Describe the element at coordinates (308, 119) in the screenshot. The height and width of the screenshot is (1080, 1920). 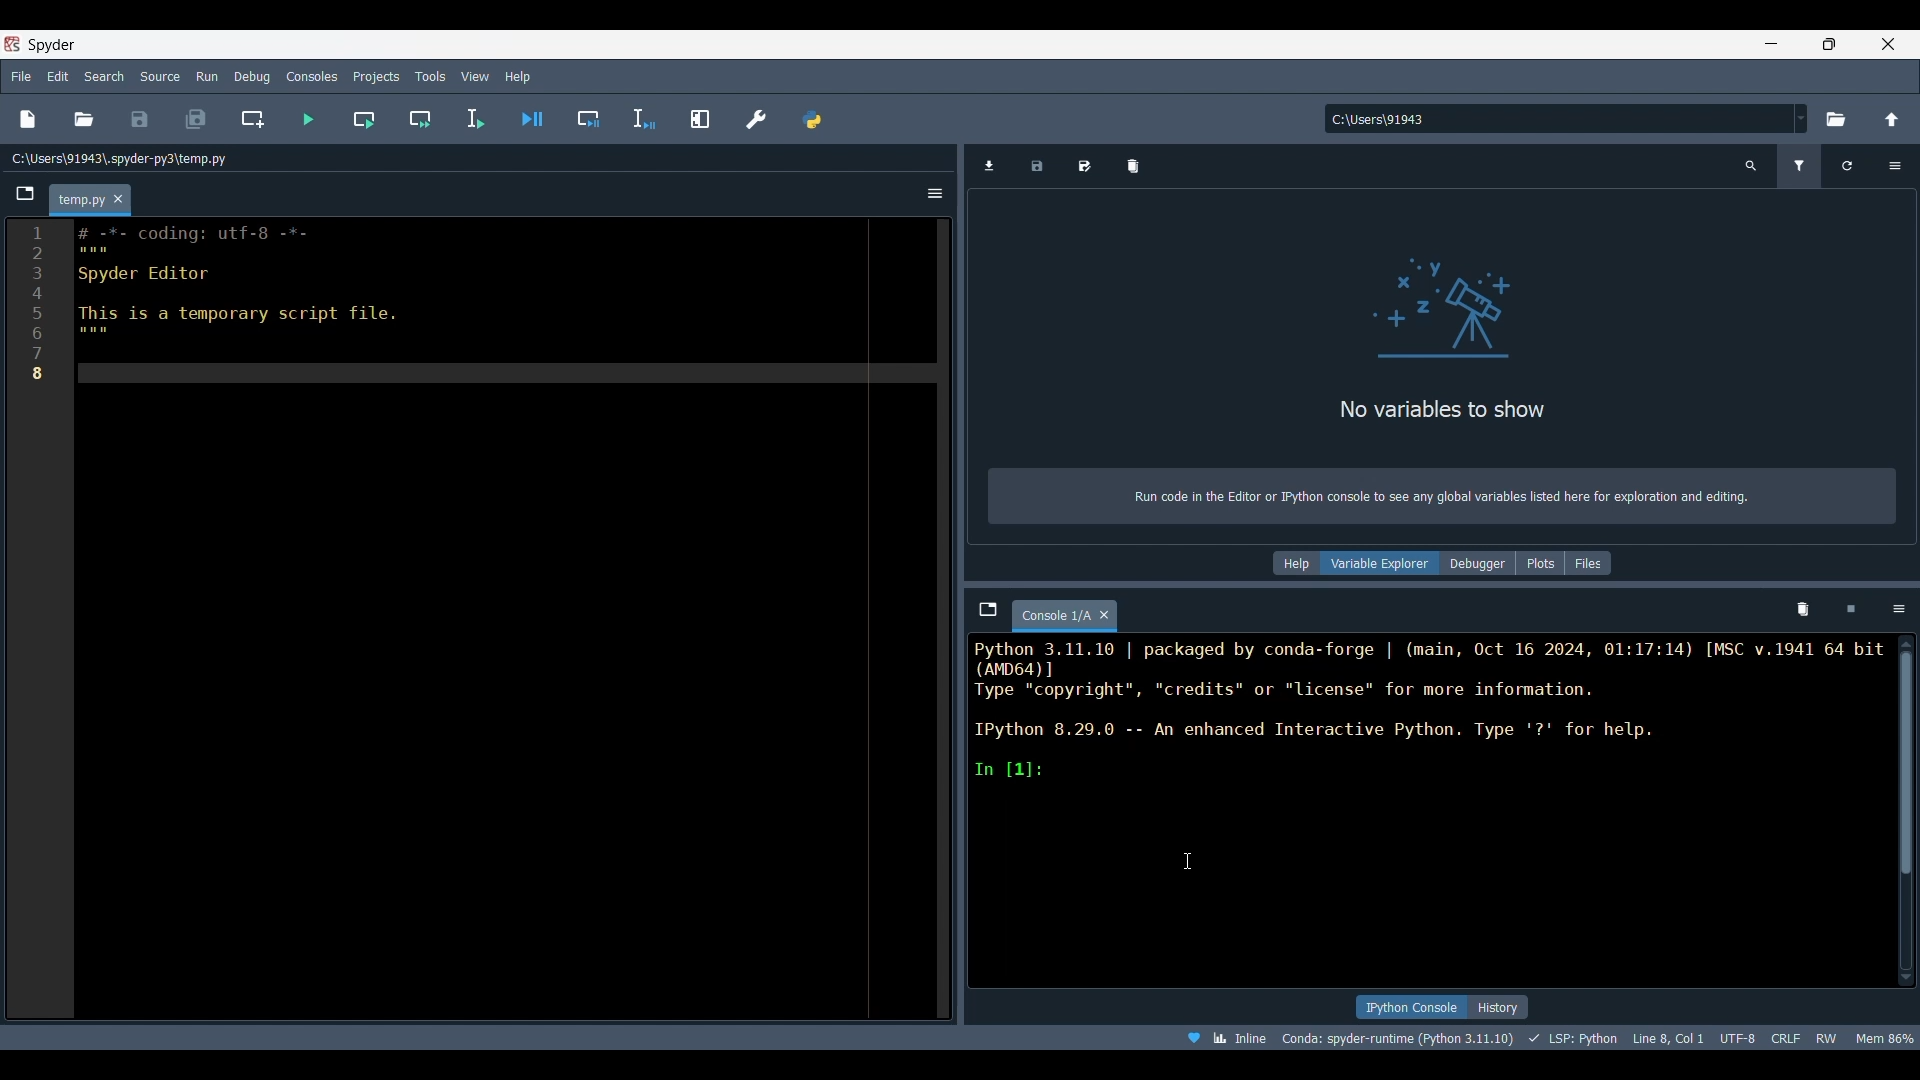
I see `Run file` at that location.